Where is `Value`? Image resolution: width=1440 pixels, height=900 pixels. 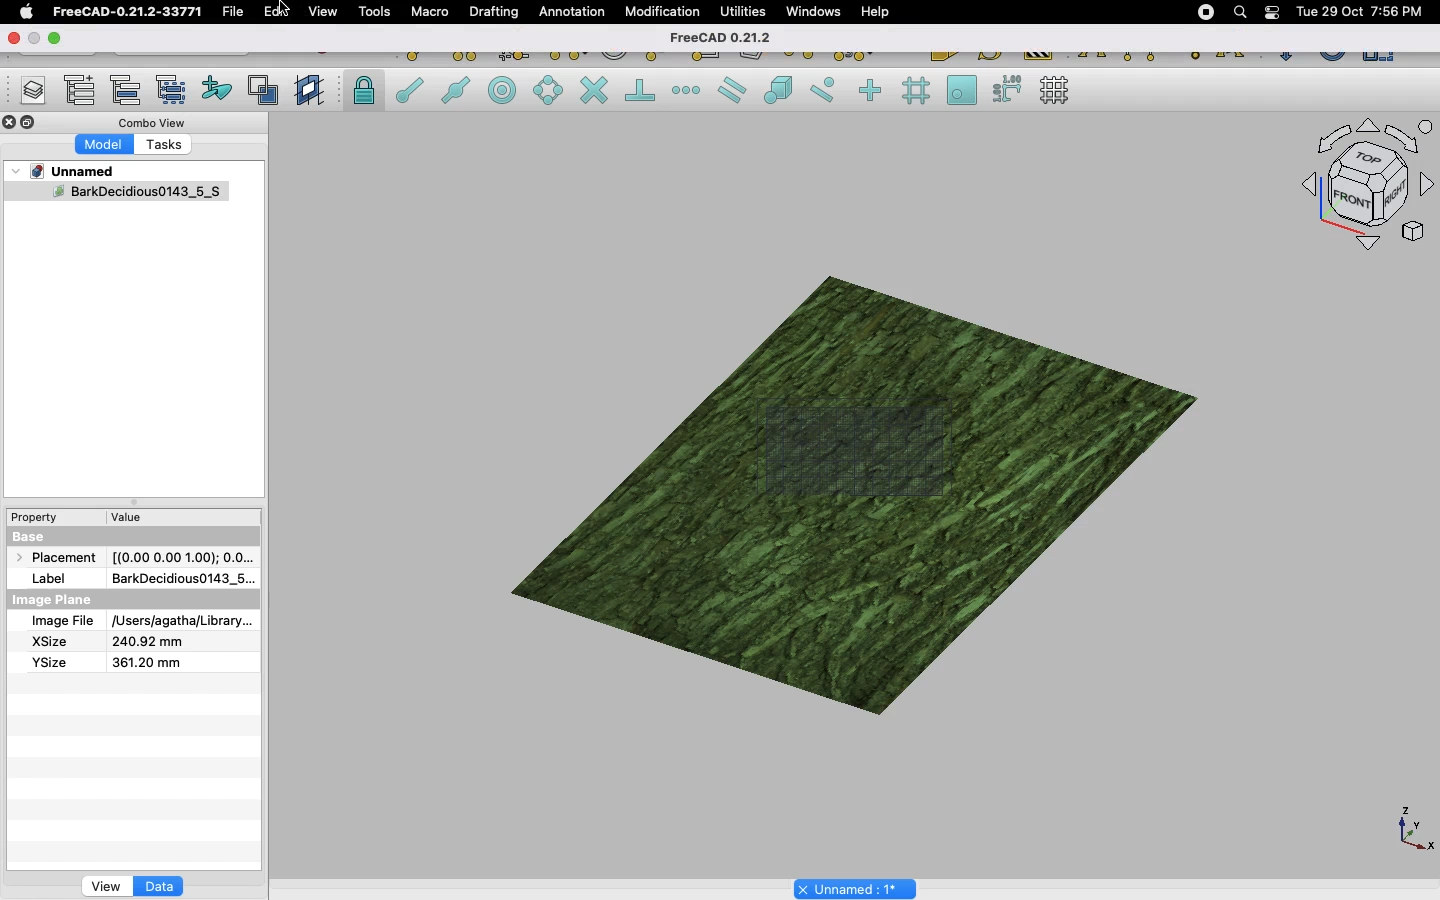
Value is located at coordinates (127, 521).